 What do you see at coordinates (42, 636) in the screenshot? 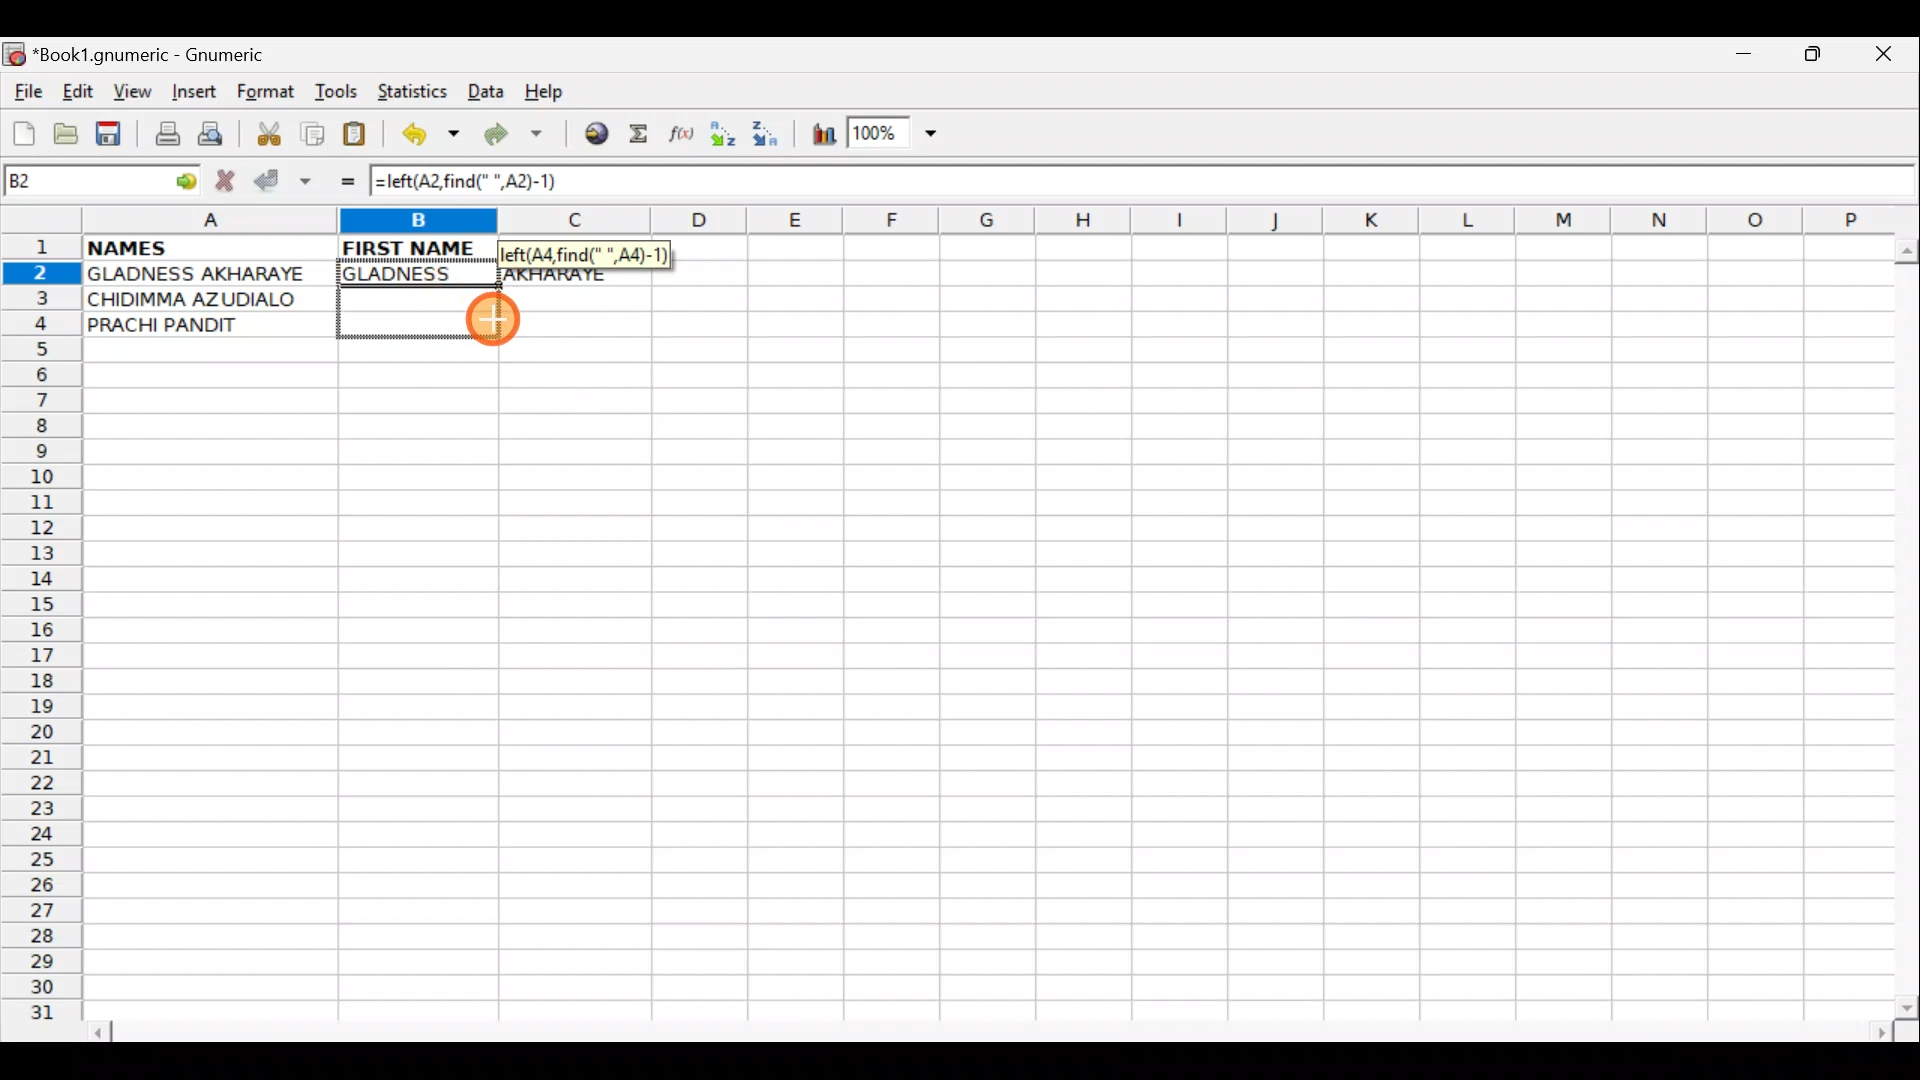
I see `Rows` at bounding box center [42, 636].